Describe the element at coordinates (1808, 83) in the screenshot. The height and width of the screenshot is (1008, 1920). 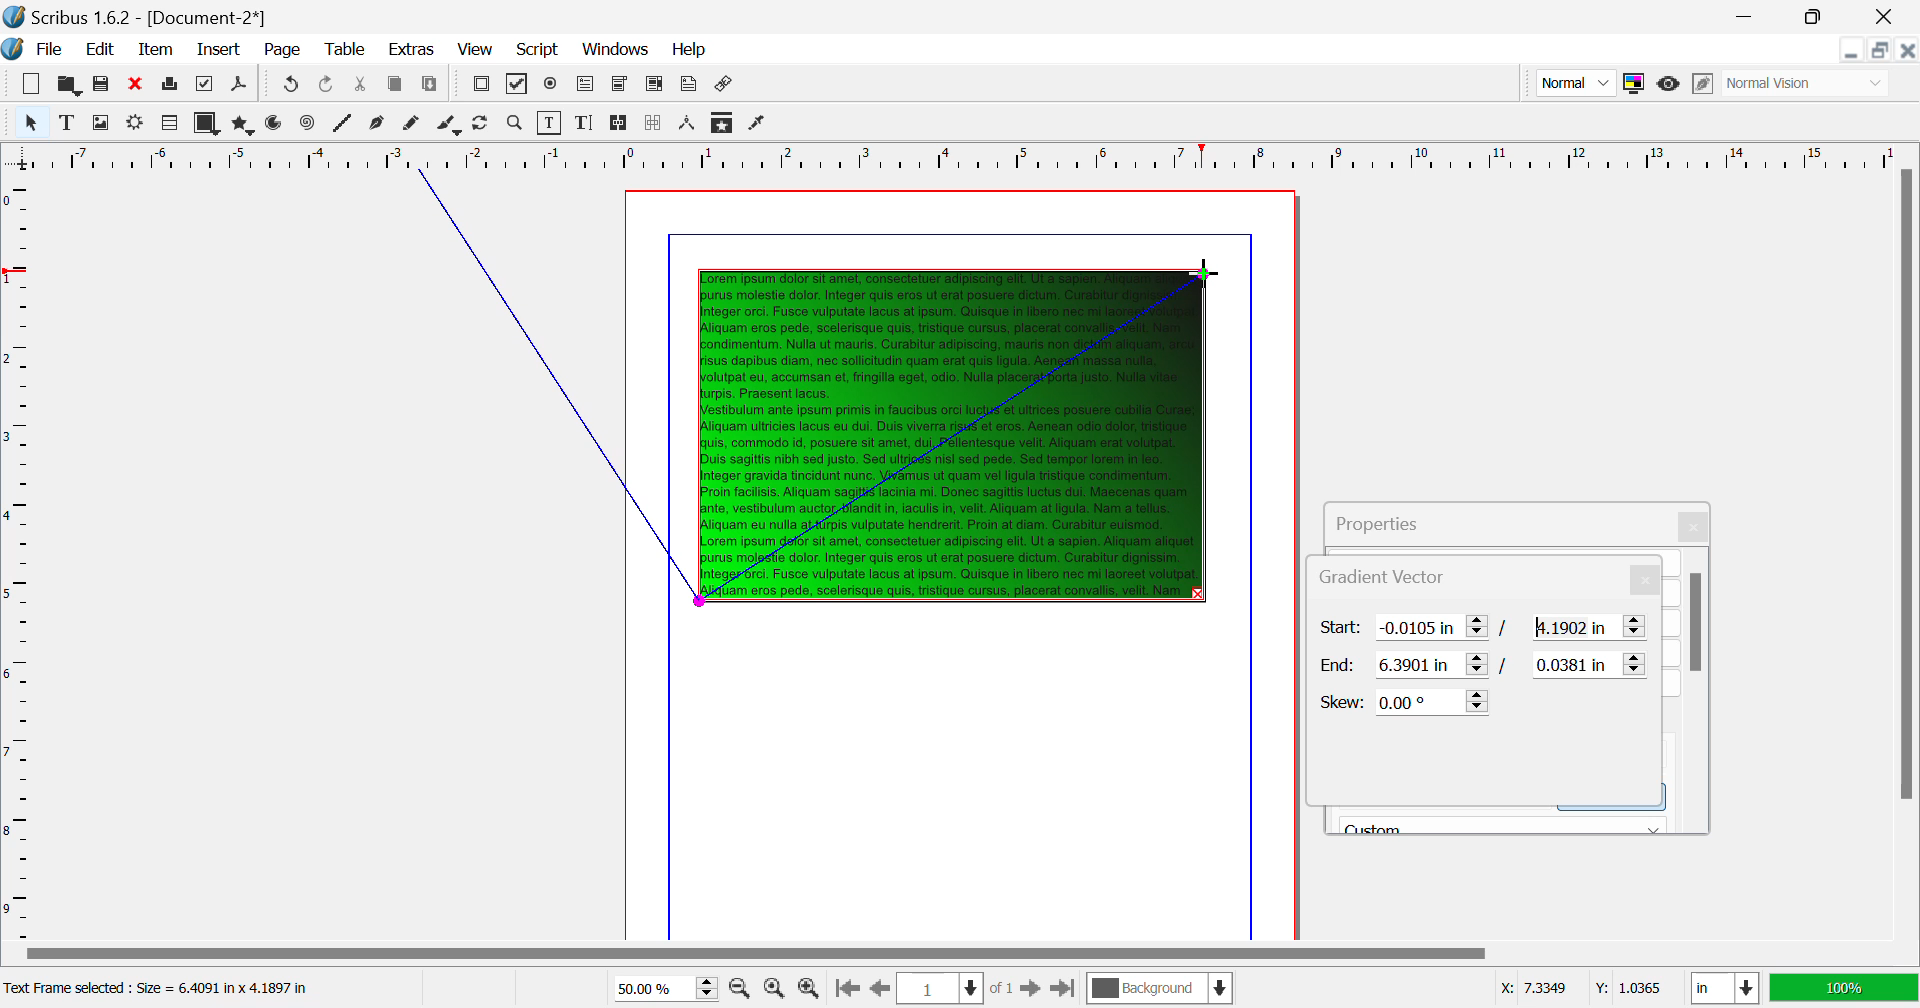
I see `Display Visual Appearance` at that location.